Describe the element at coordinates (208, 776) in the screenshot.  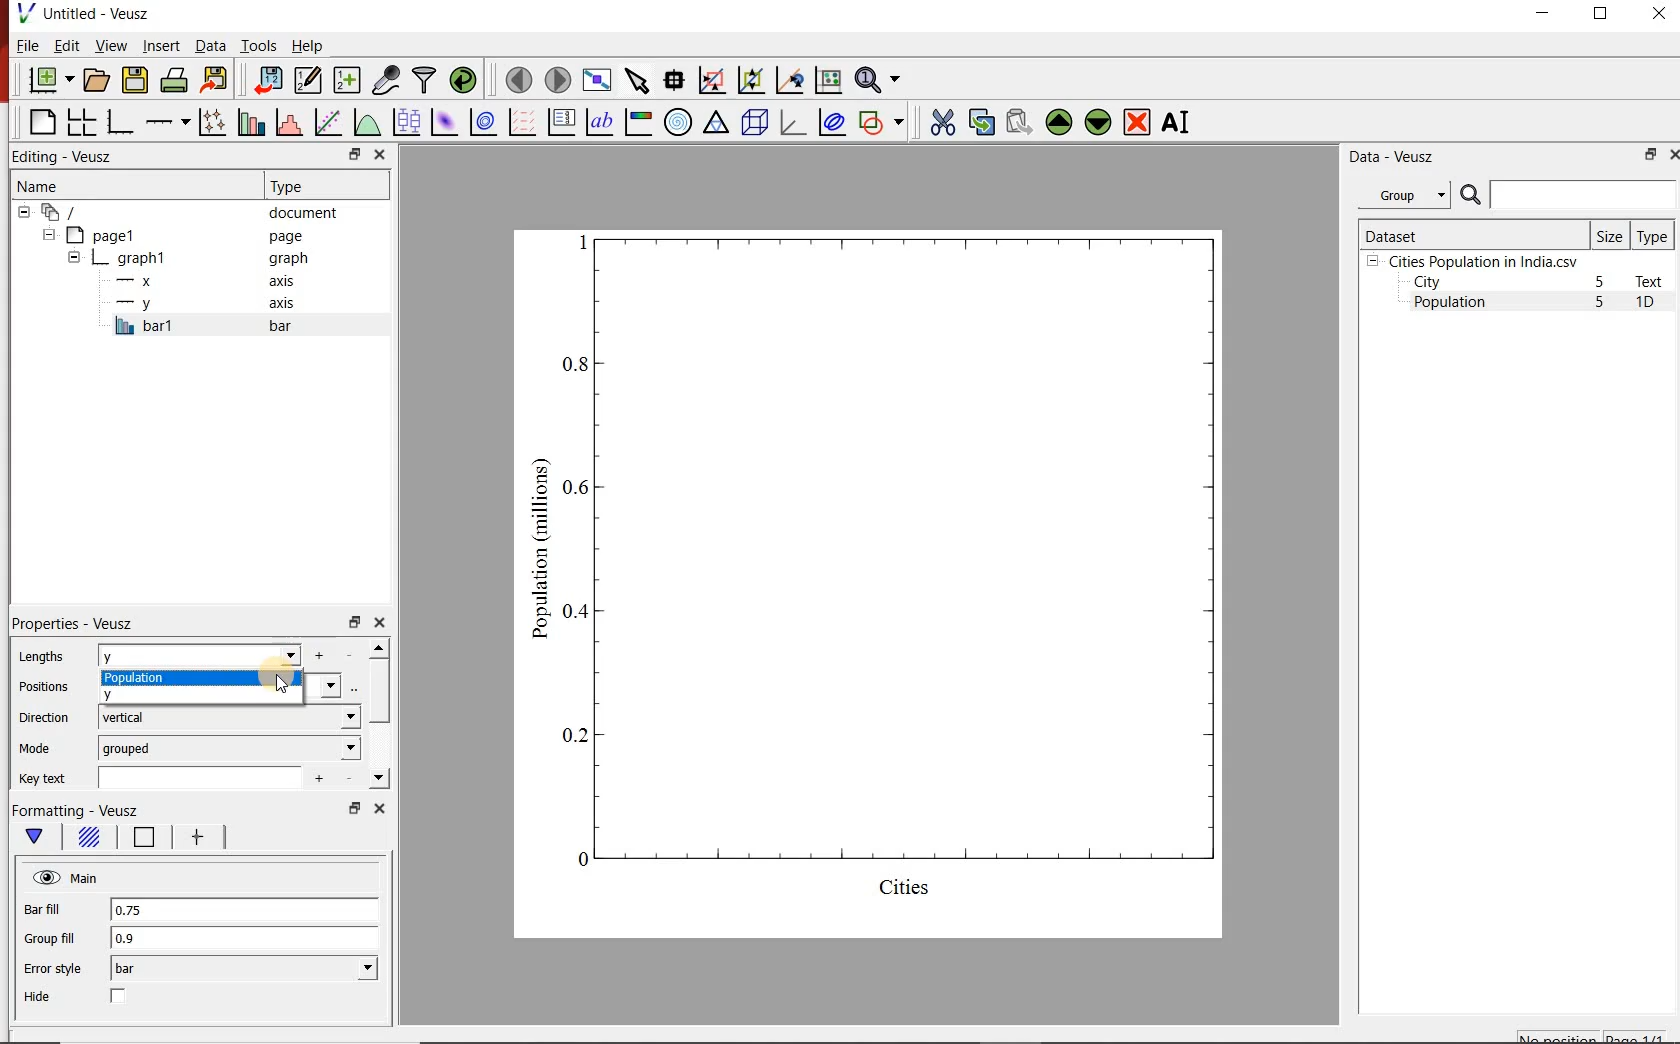
I see `input field` at that location.